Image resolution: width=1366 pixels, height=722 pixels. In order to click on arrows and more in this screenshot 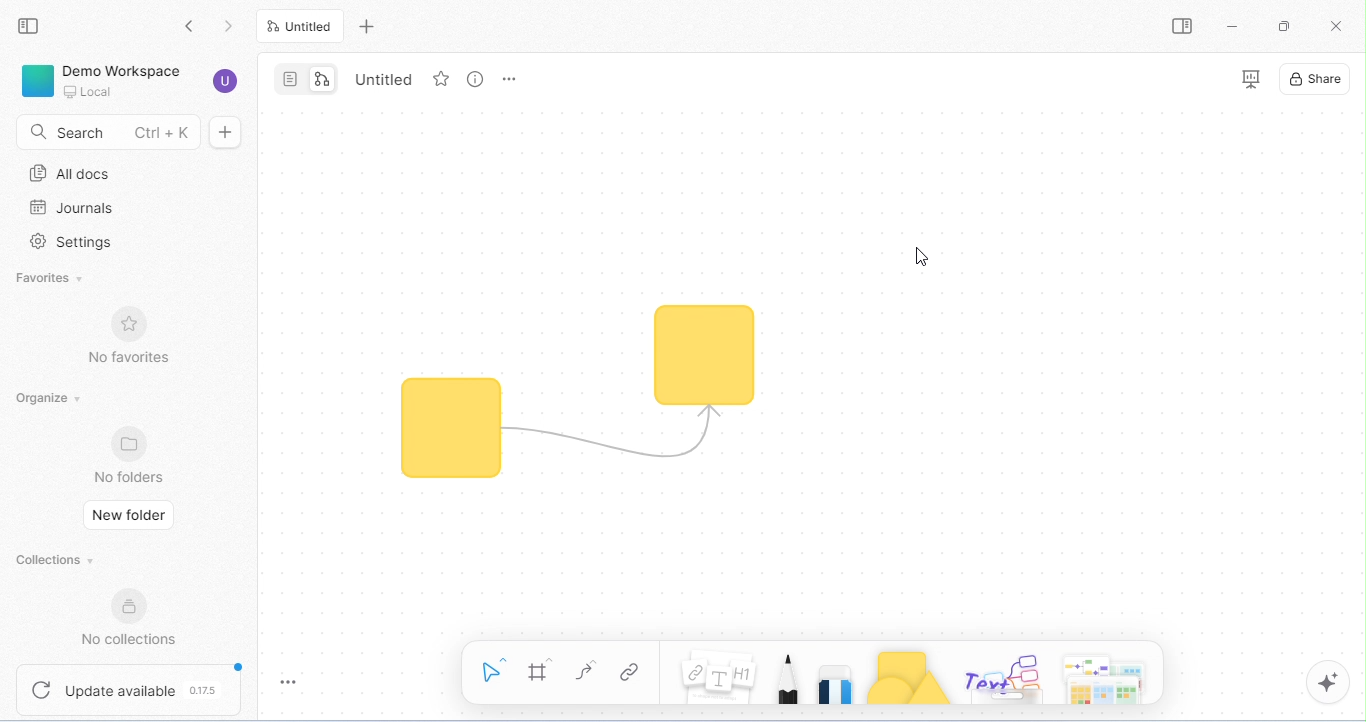, I will do `click(1105, 677)`.